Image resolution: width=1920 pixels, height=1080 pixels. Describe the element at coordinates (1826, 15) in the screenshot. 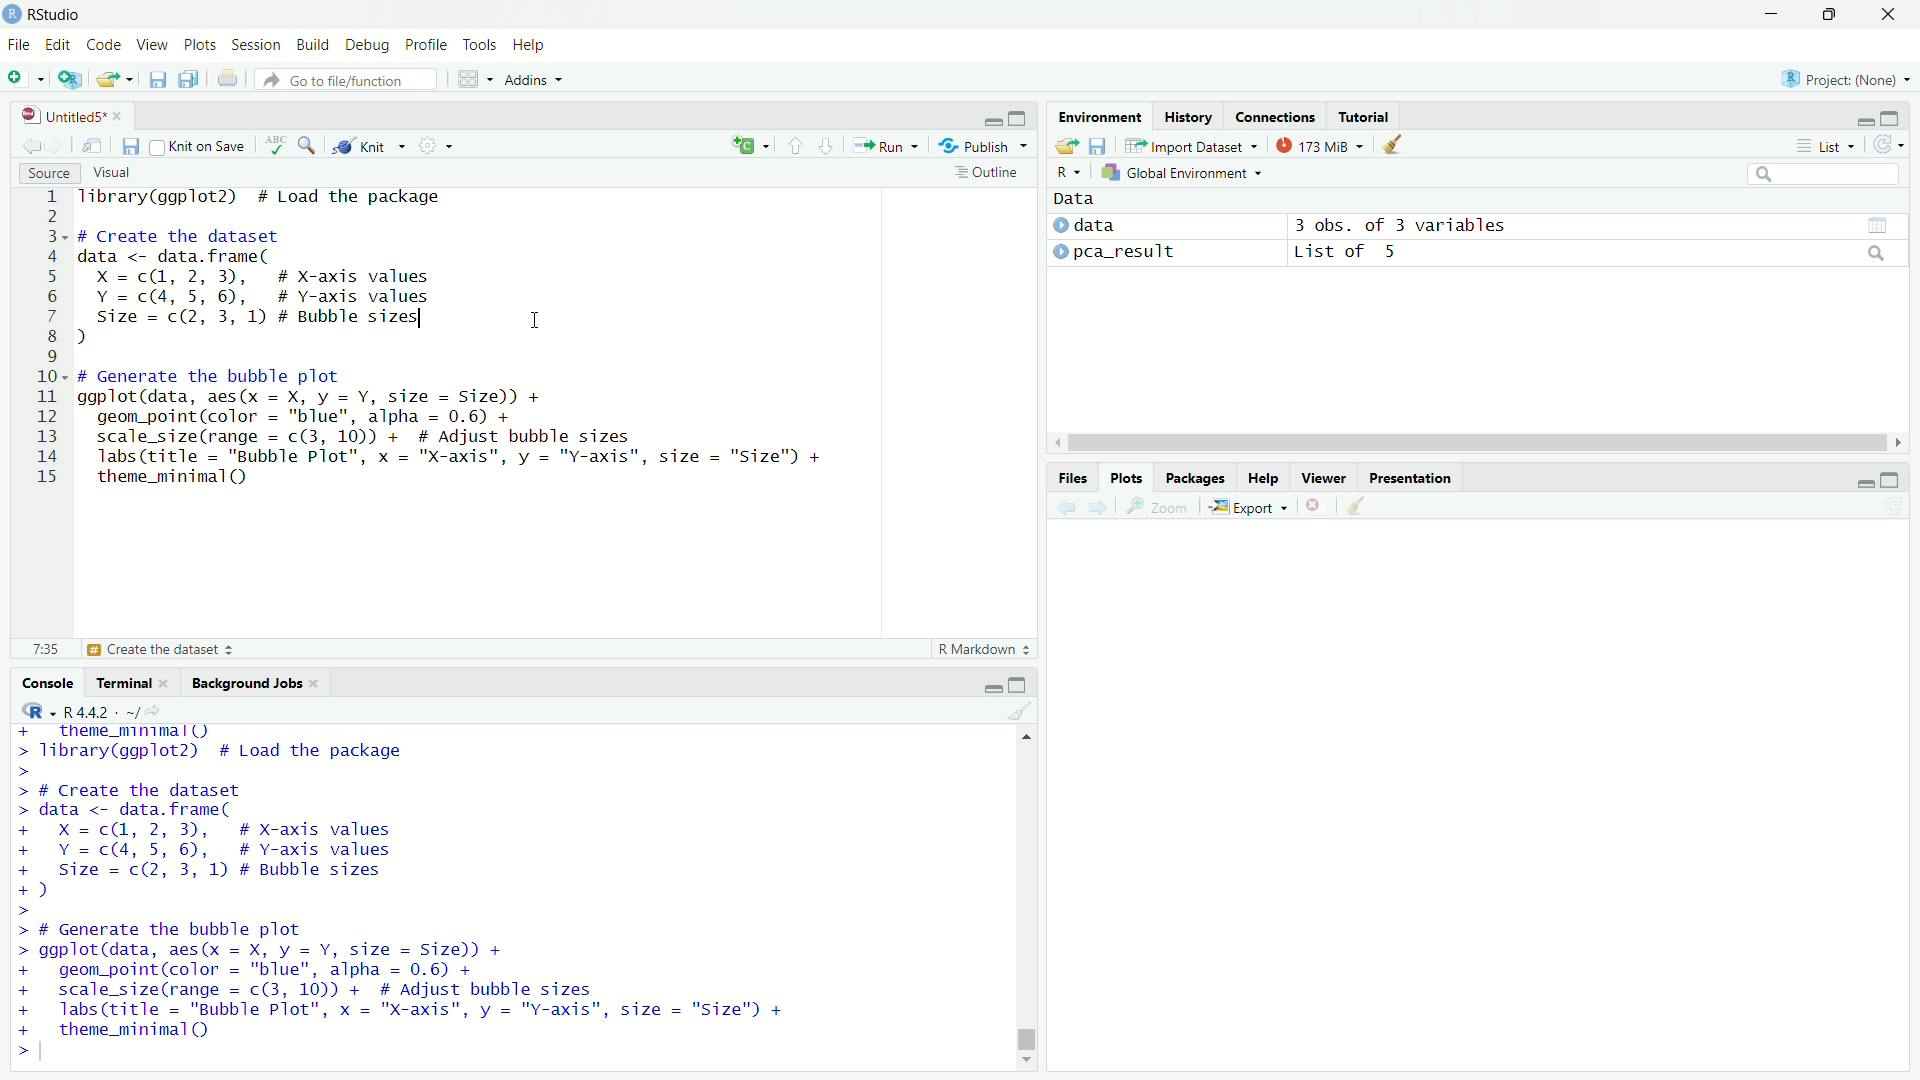

I see `maximize` at that location.